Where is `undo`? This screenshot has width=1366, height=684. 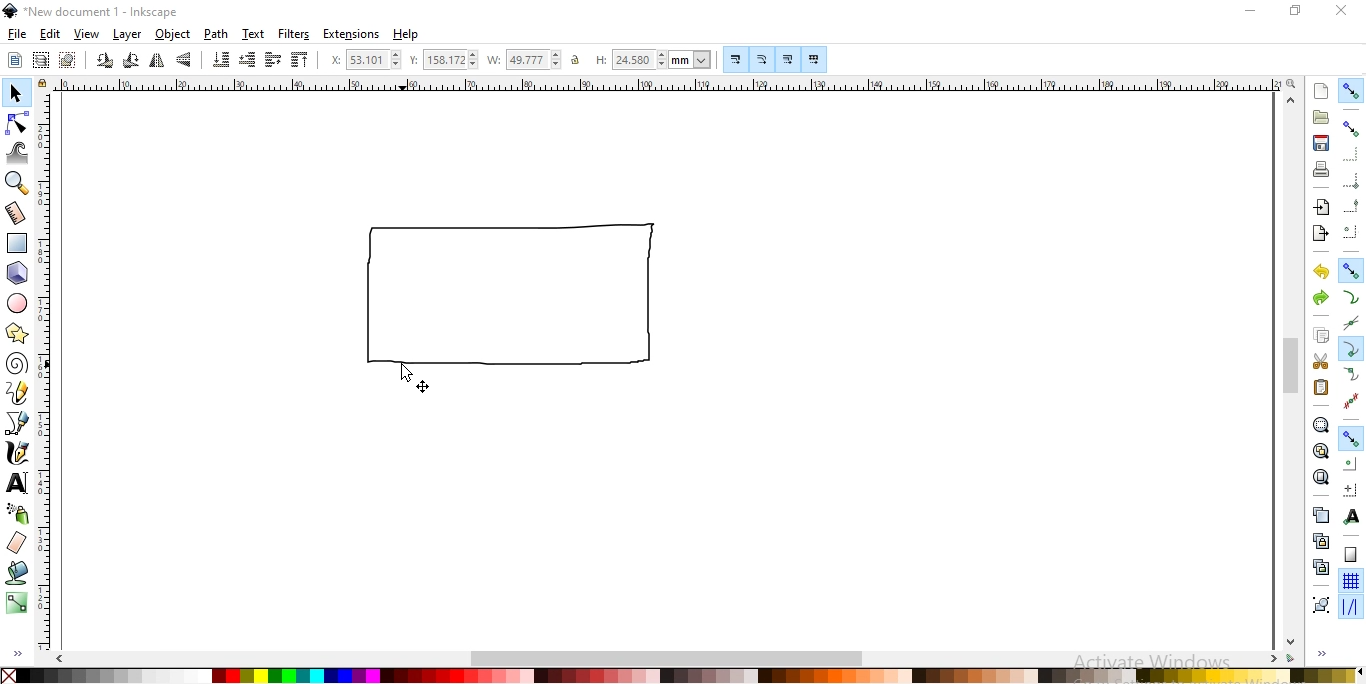
undo is located at coordinates (1320, 272).